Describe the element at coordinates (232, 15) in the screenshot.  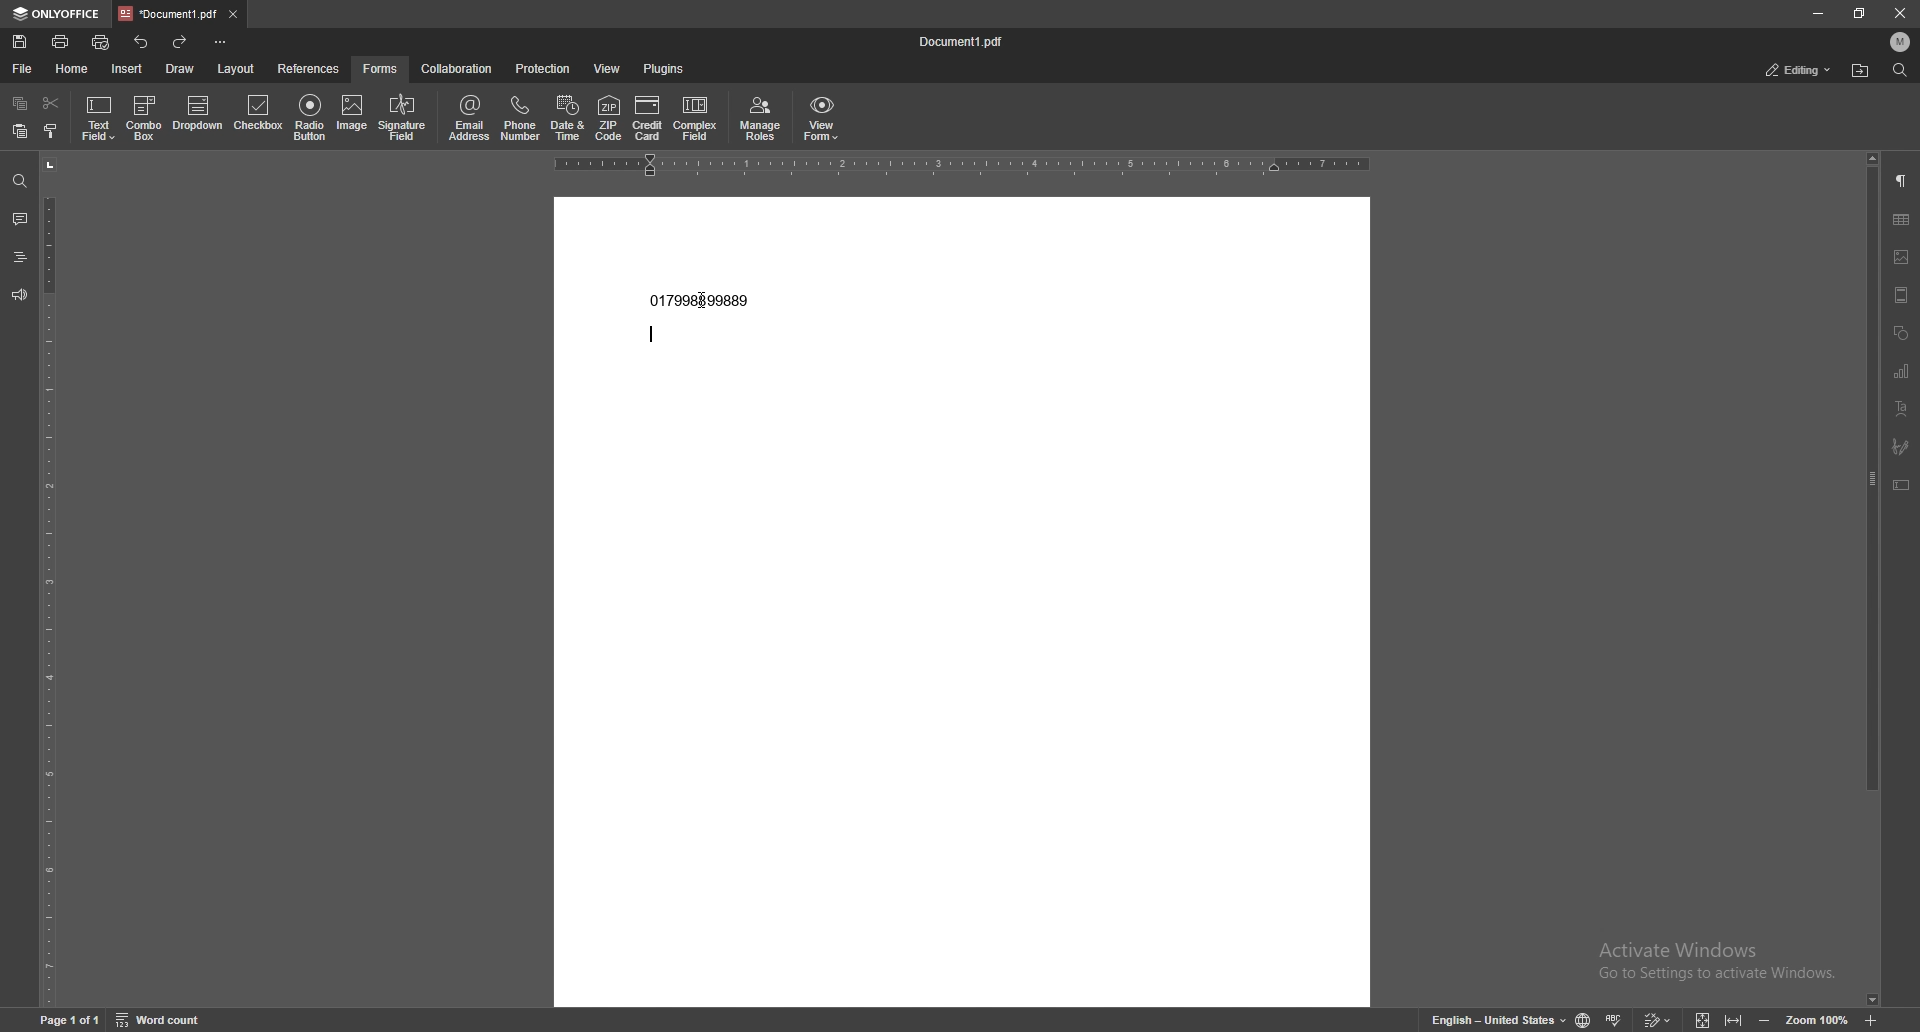
I see `close` at that location.